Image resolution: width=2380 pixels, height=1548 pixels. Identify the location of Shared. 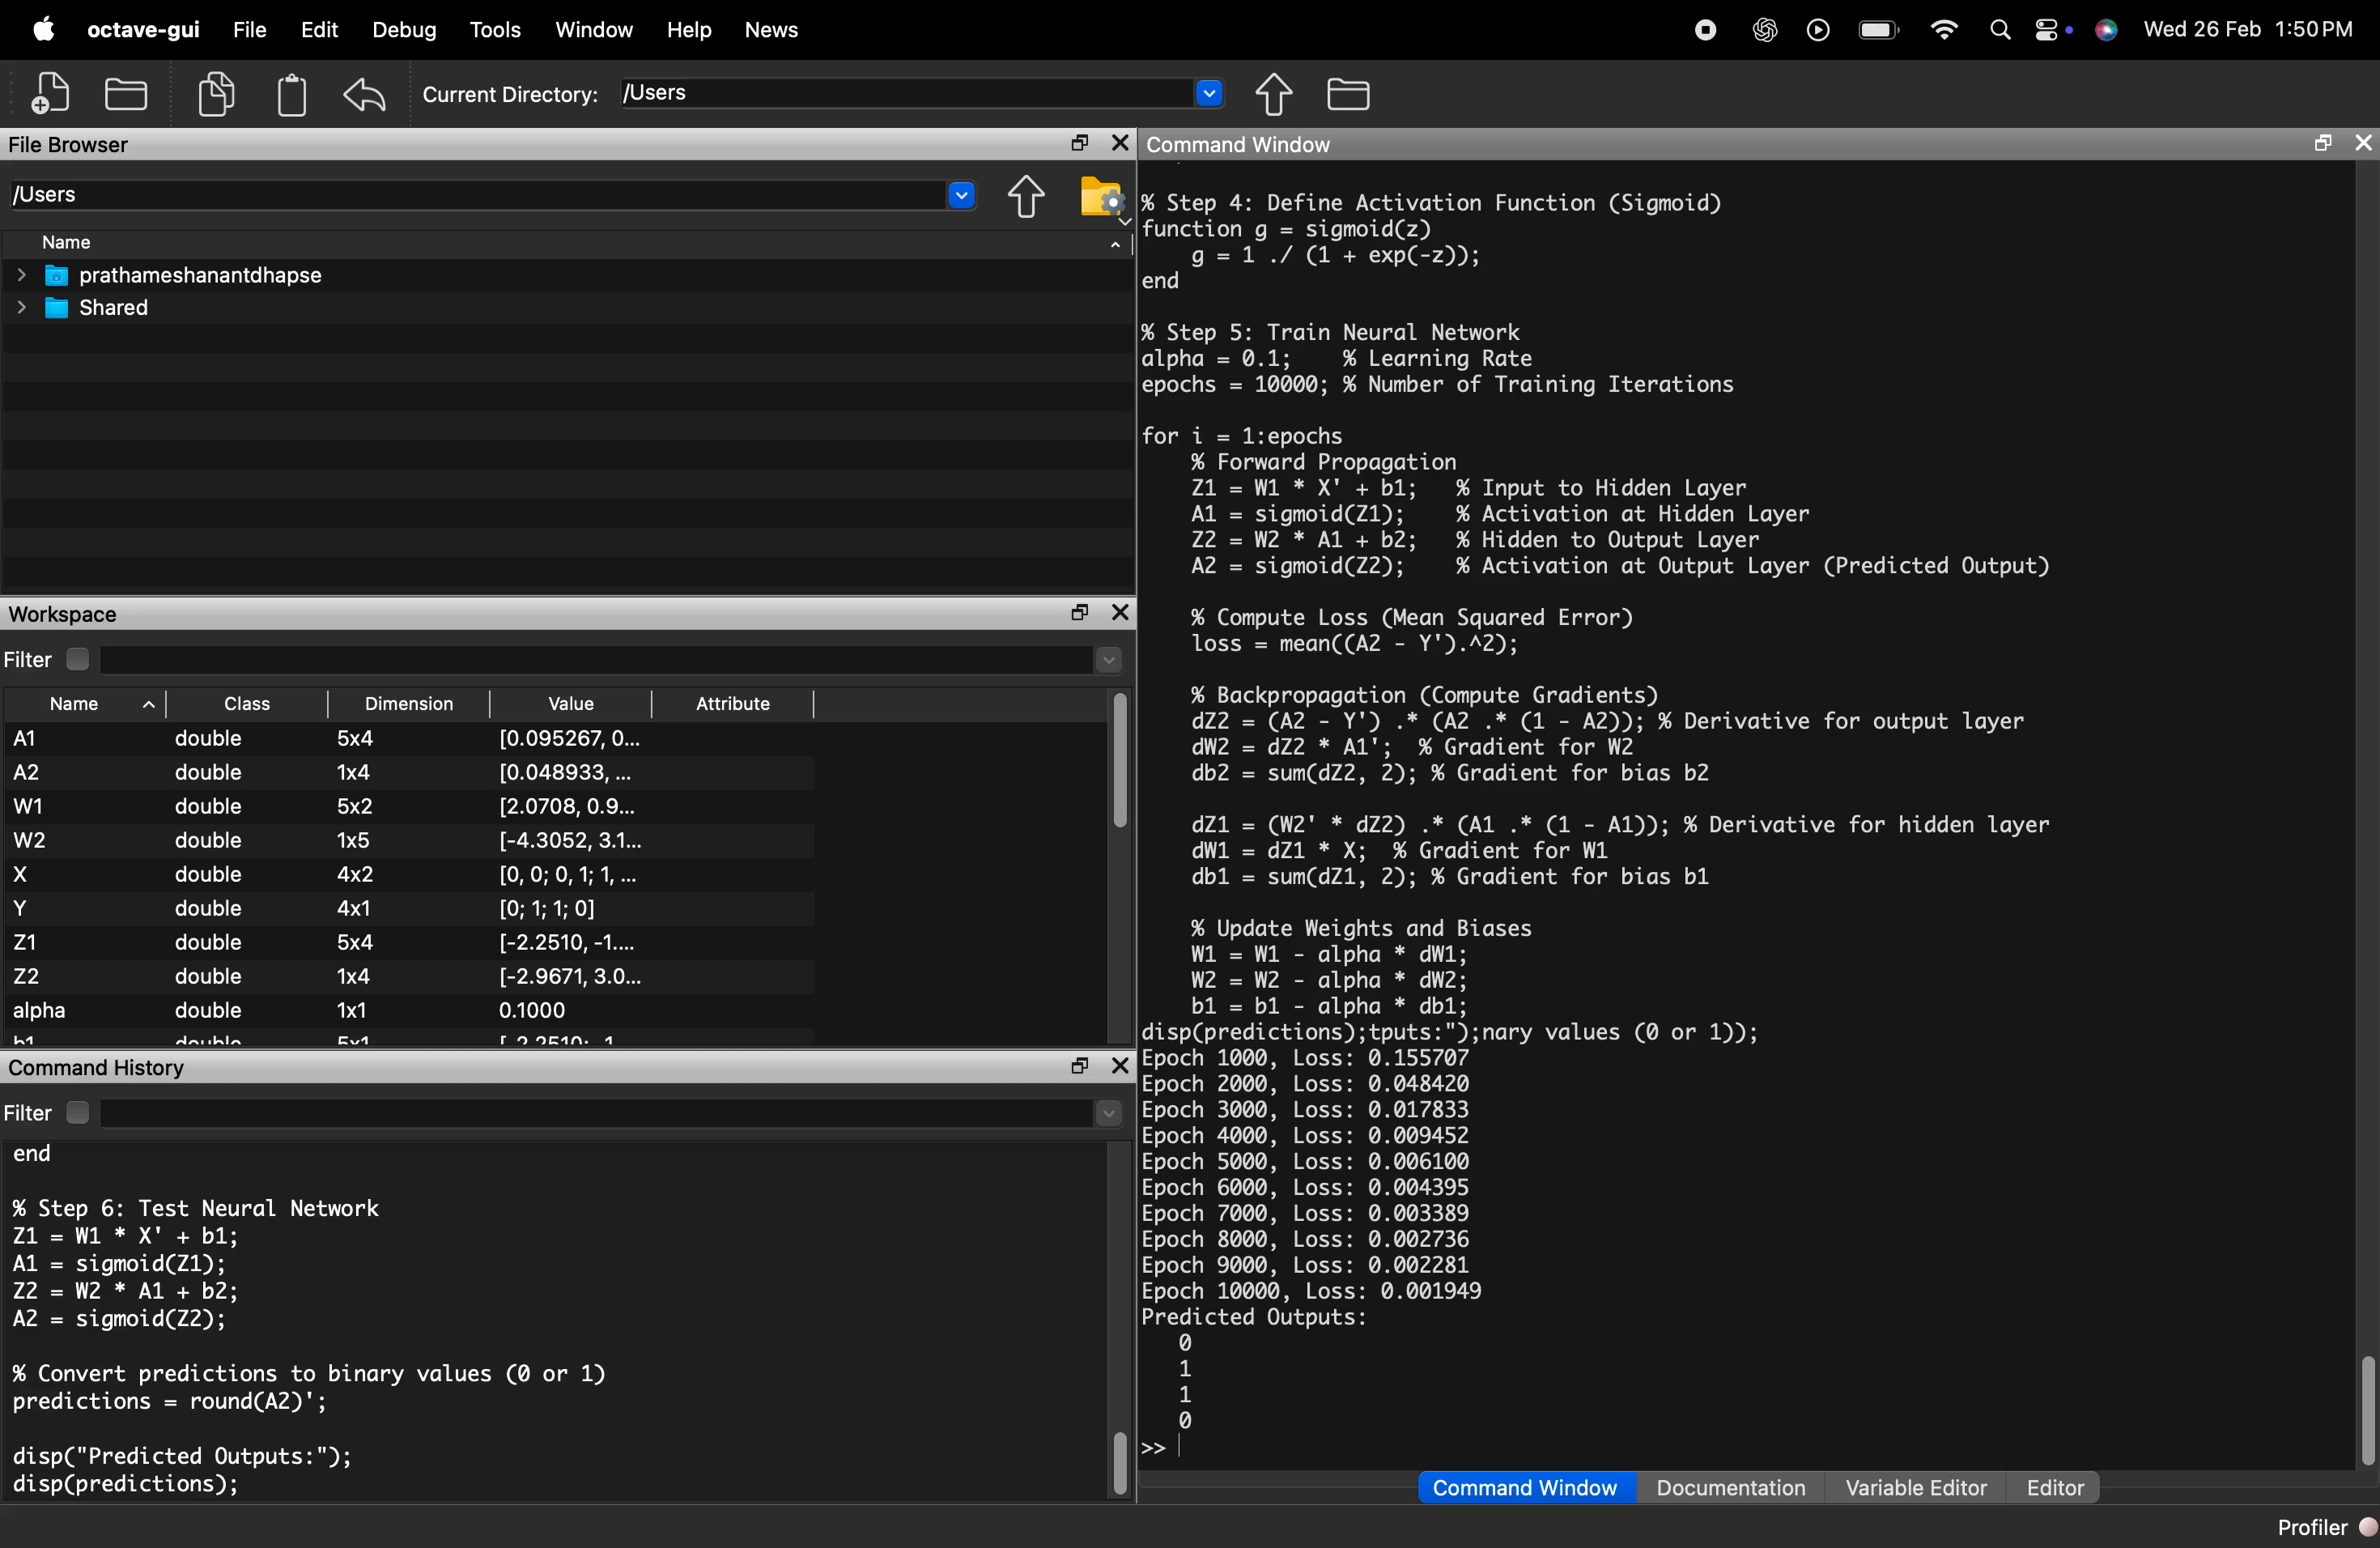
(88, 308).